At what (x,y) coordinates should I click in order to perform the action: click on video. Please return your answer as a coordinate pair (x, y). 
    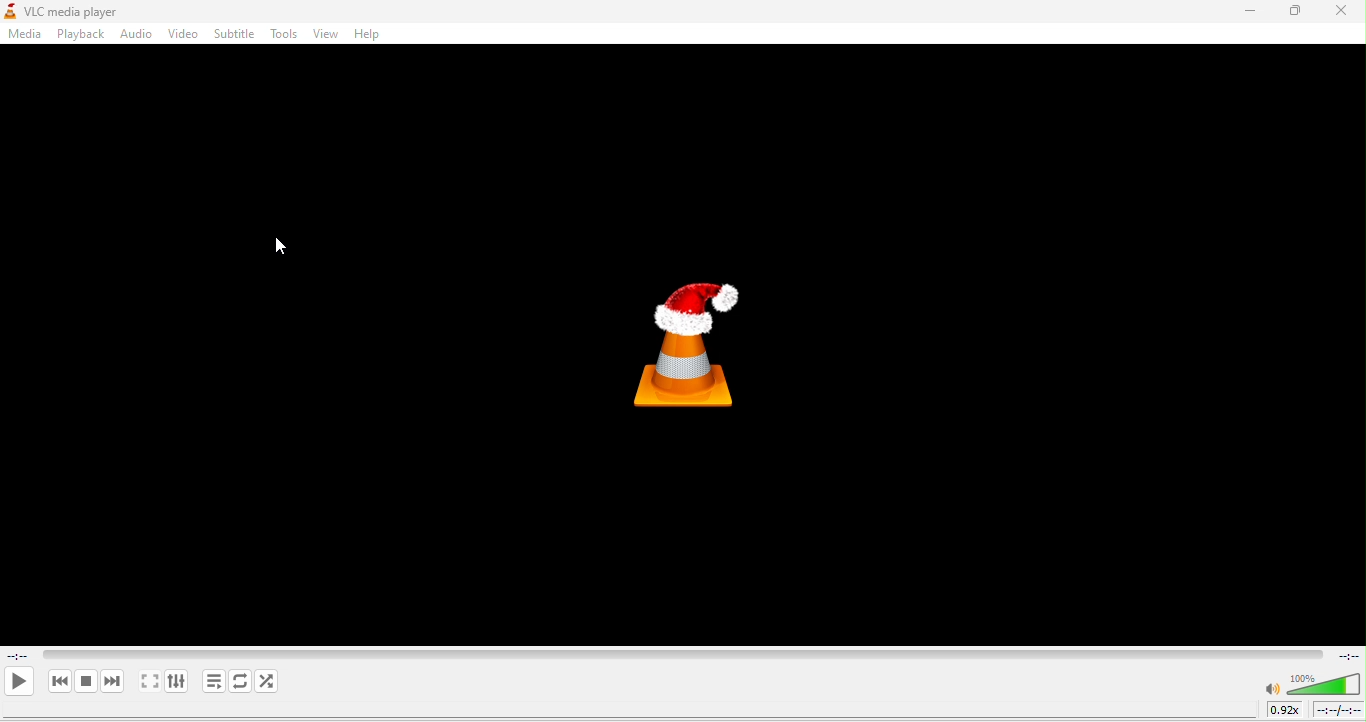
    Looking at the image, I should click on (183, 32).